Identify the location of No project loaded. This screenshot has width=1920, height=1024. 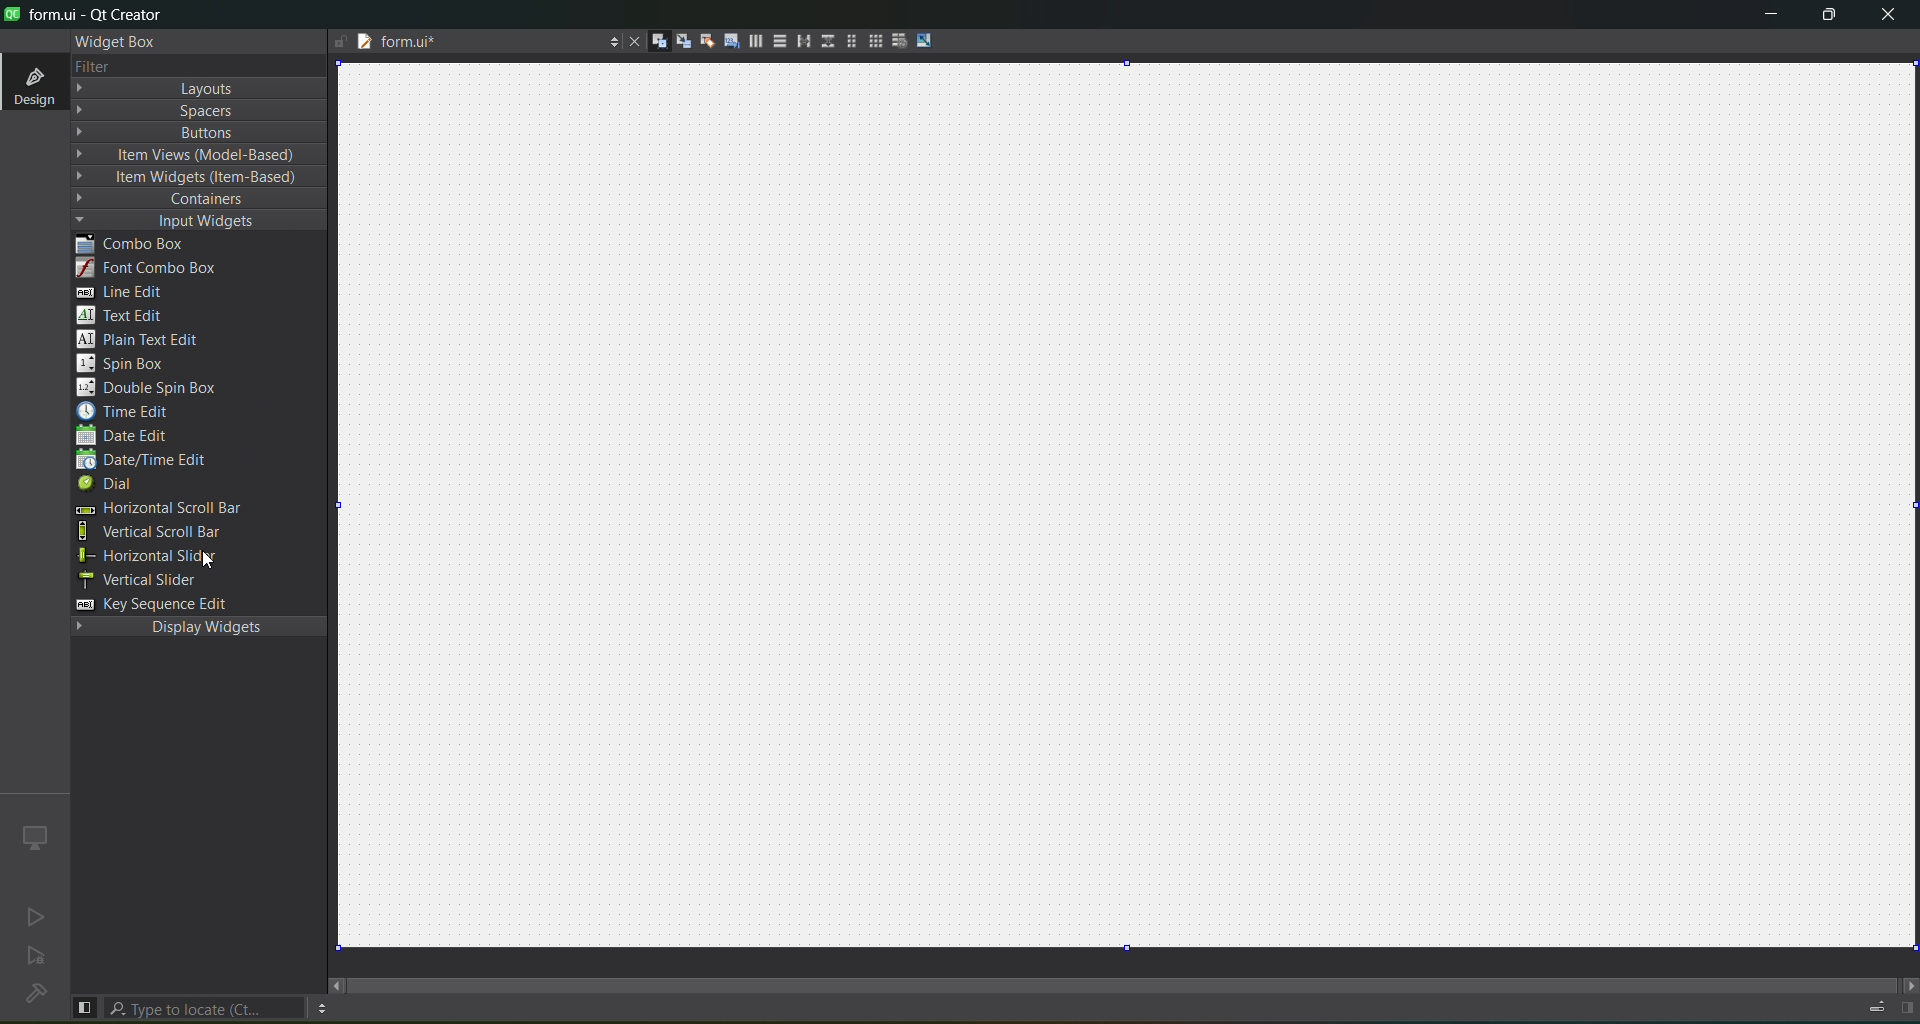
(34, 1001).